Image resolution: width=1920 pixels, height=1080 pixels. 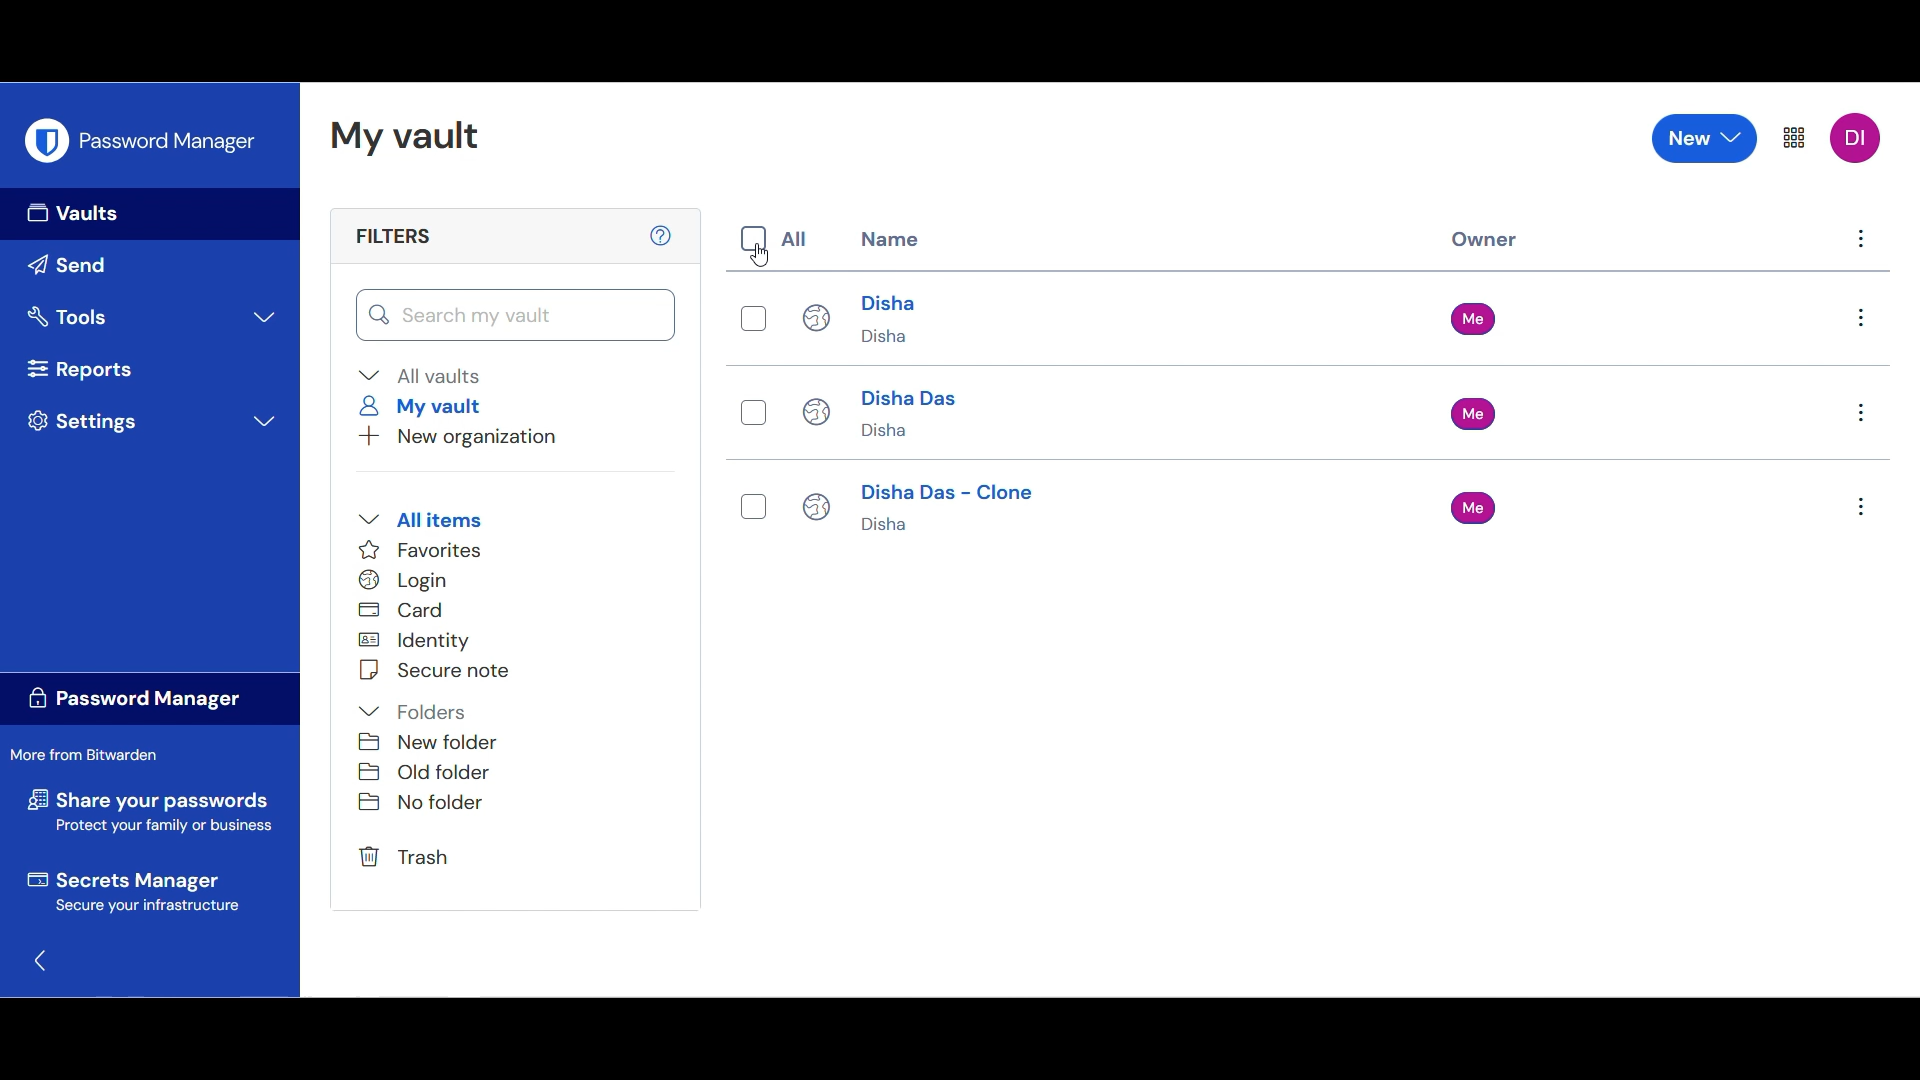 What do you see at coordinates (427, 772) in the screenshot?
I see `Old folder` at bounding box center [427, 772].